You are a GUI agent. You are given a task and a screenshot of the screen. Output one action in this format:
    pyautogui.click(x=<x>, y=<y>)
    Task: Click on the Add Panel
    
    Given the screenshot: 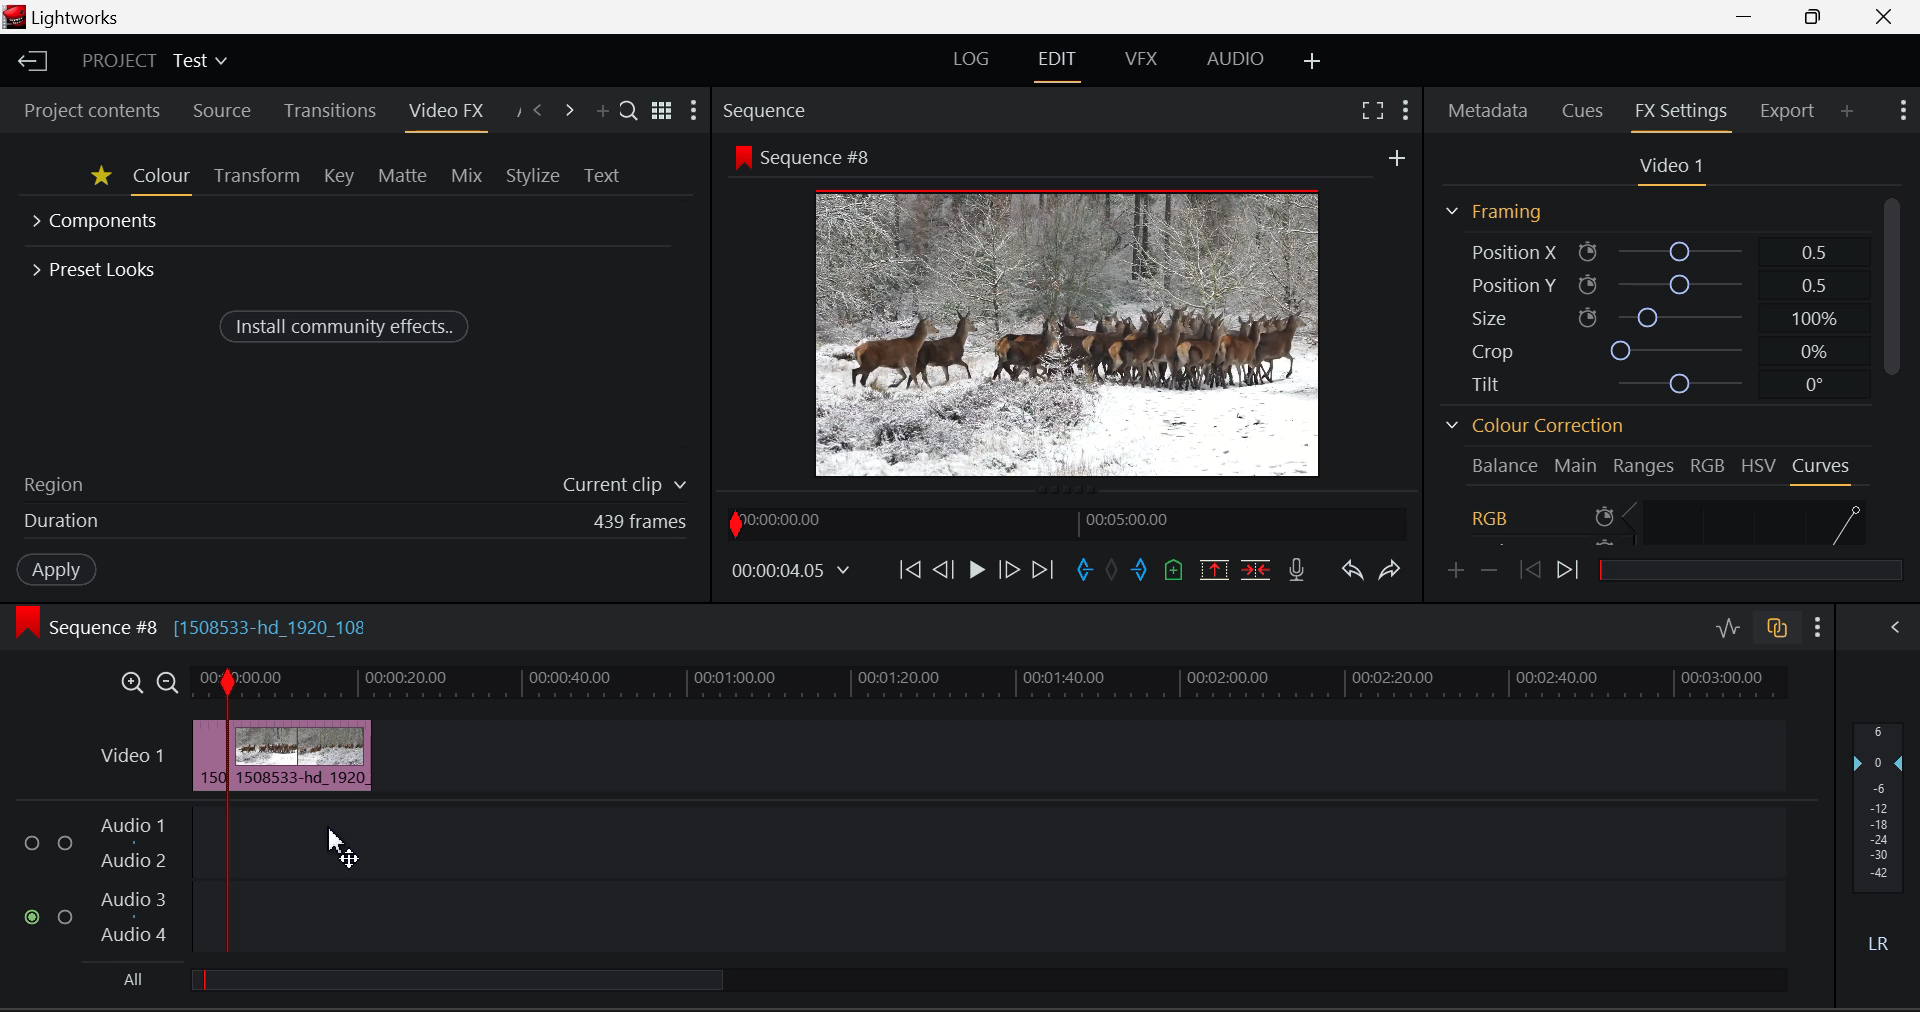 What is the action you would take?
    pyautogui.click(x=1847, y=111)
    